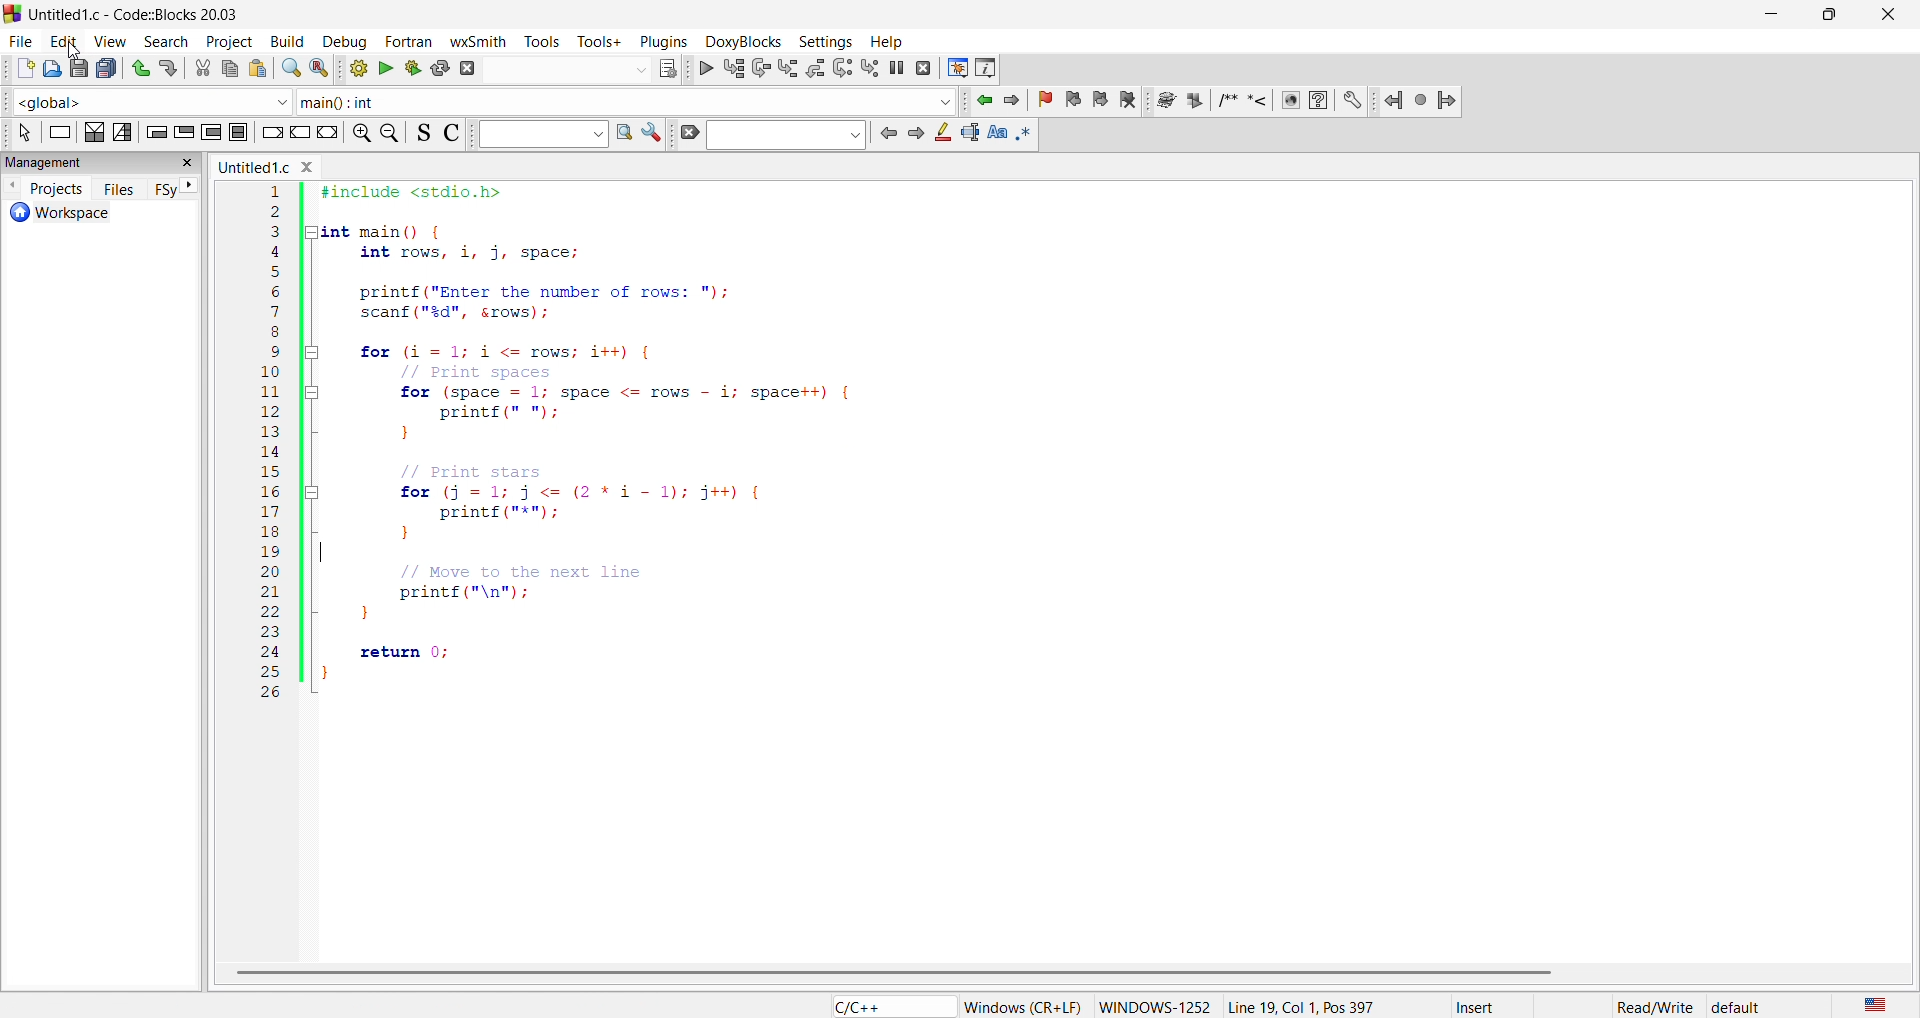 The image size is (1920, 1018). Describe the element at coordinates (1422, 100) in the screenshot. I see `stop` at that location.